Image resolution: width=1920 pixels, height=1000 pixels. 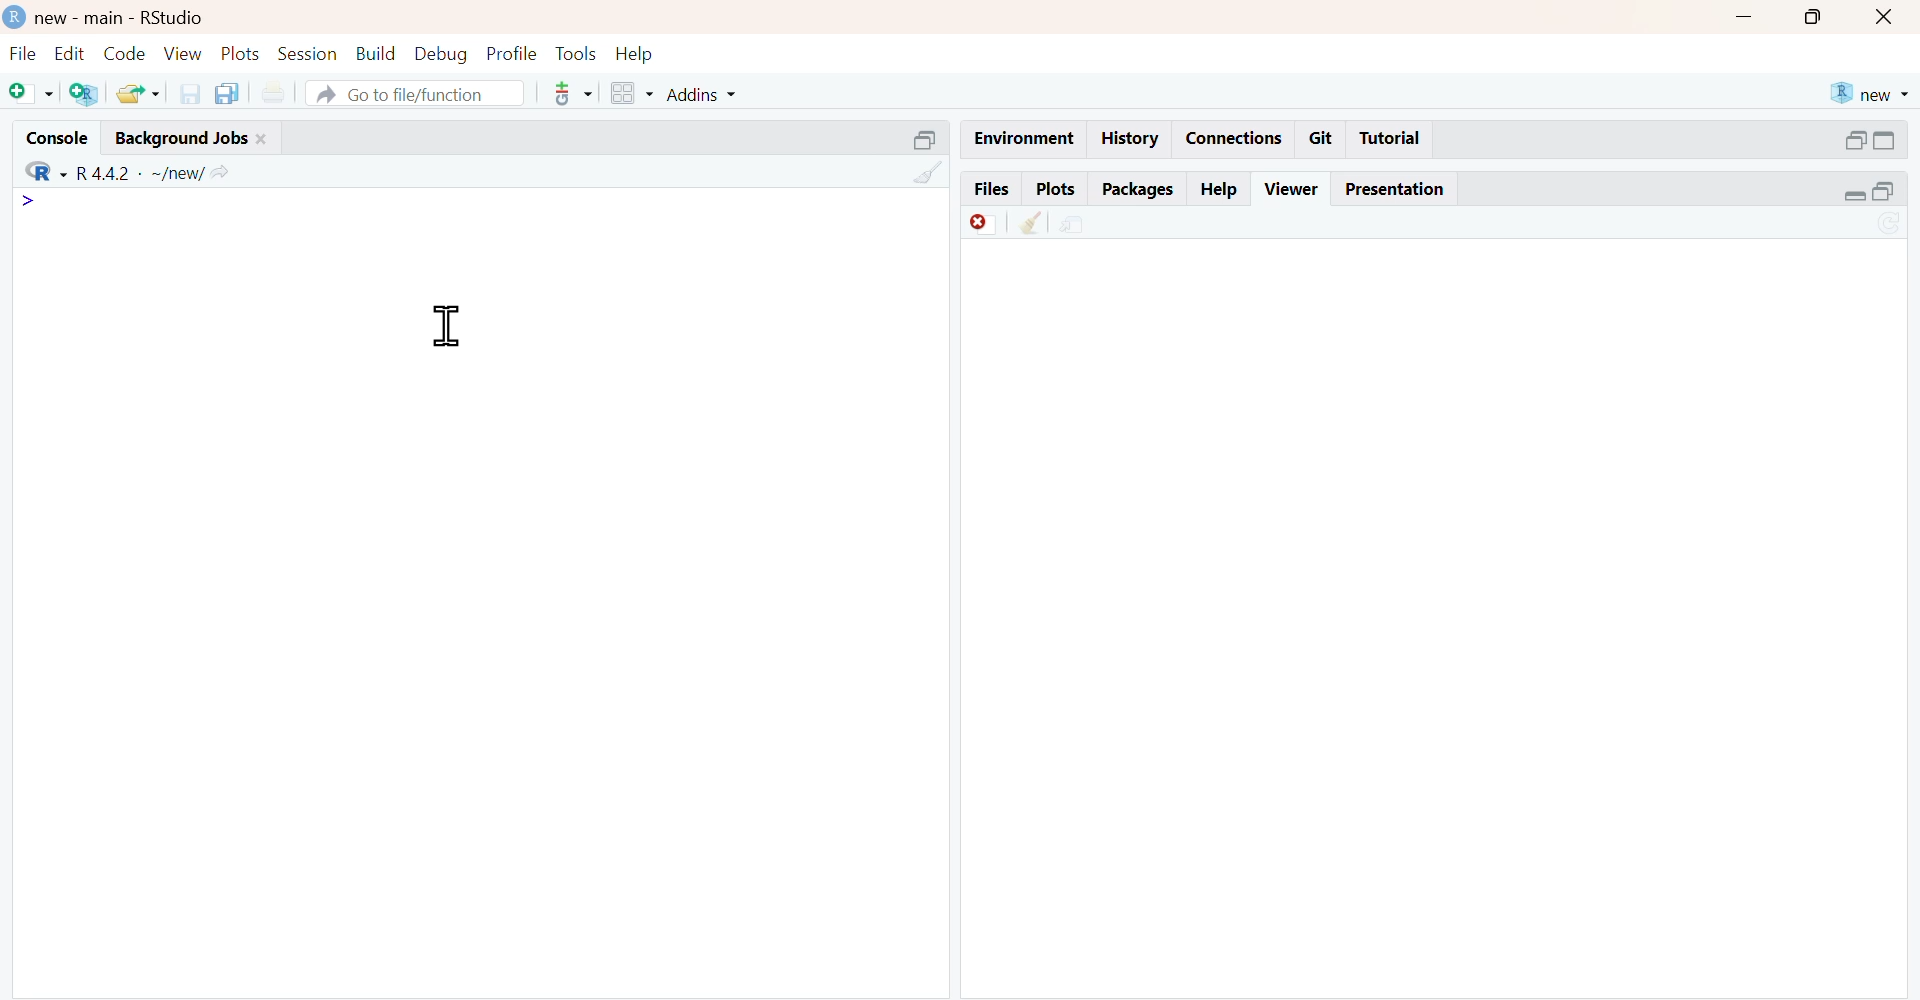 I want to click on help, so click(x=635, y=56).